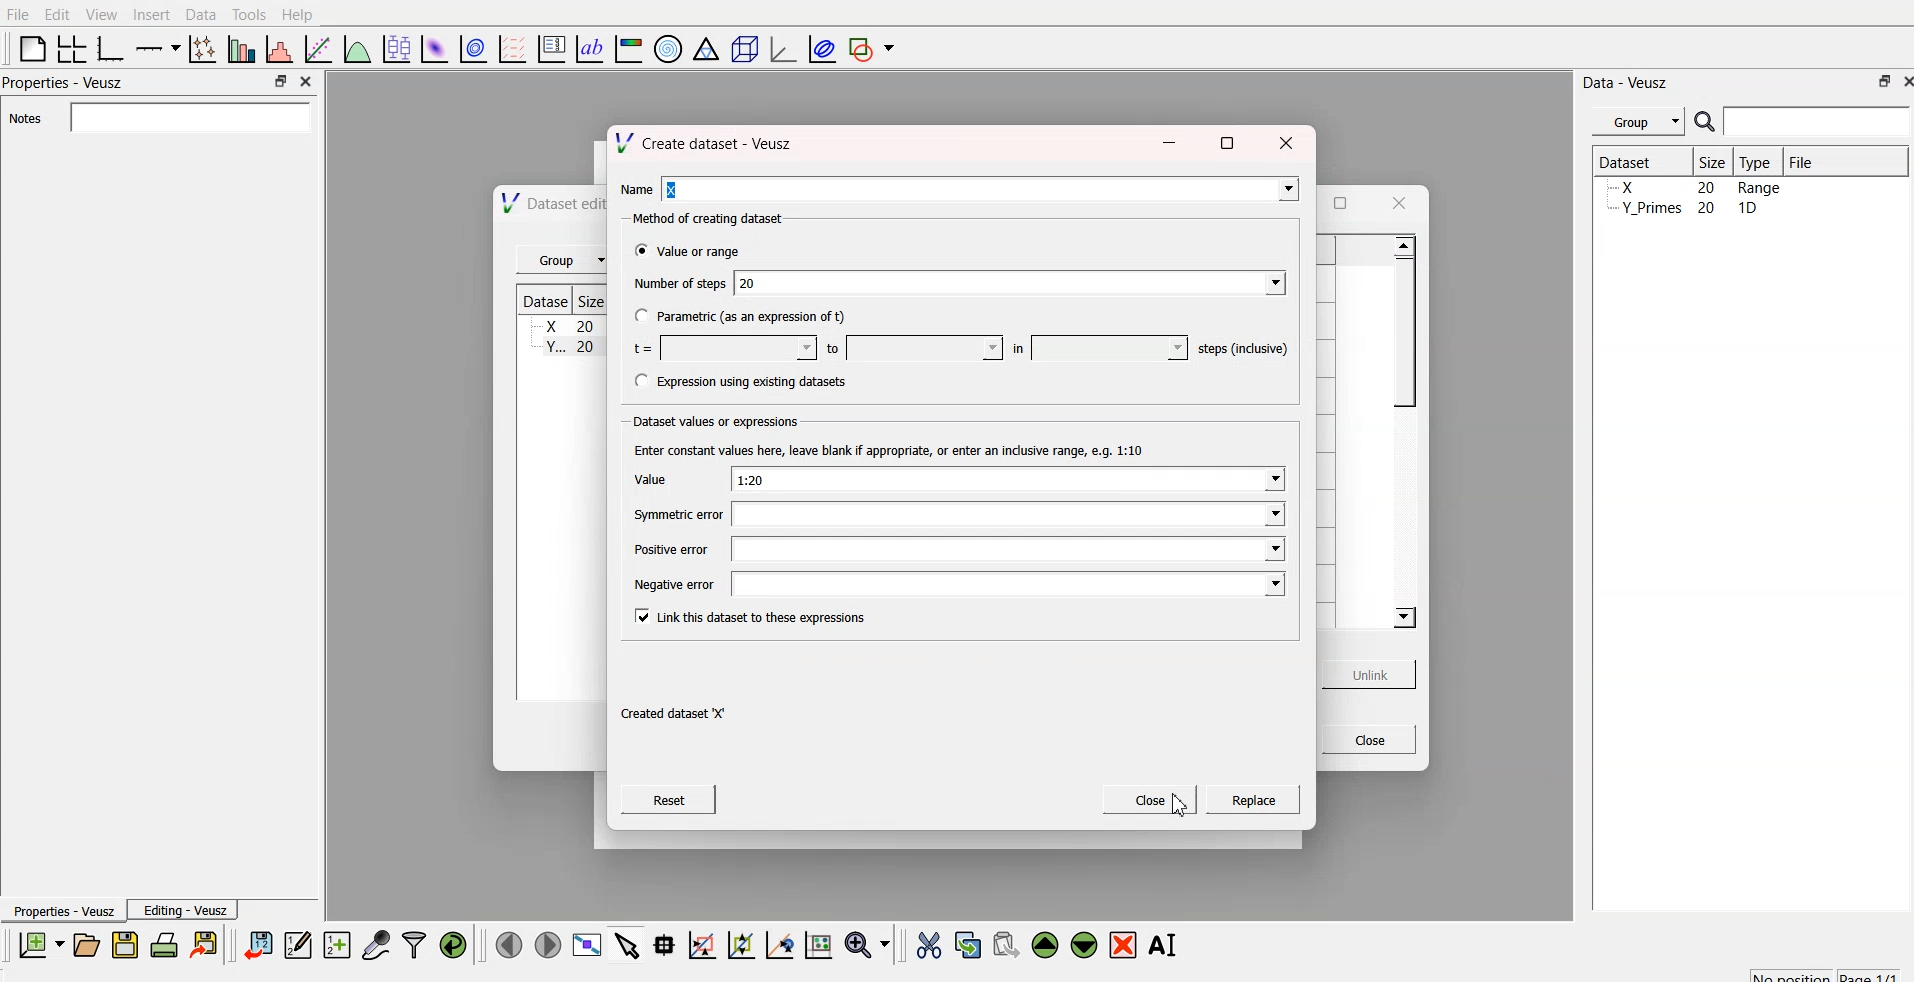 Image resolution: width=1914 pixels, height=982 pixels. Describe the element at coordinates (588, 944) in the screenshot. I see `view plot full screen` at that location.